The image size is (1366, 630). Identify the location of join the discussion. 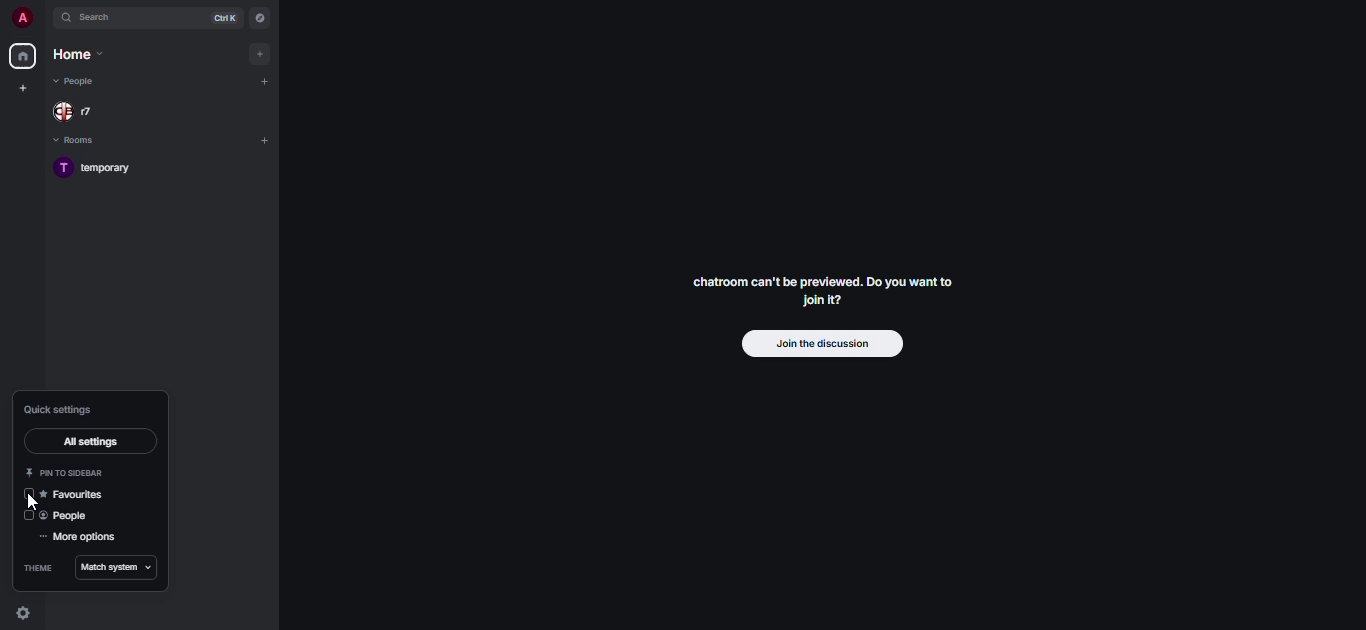
(821, 345).